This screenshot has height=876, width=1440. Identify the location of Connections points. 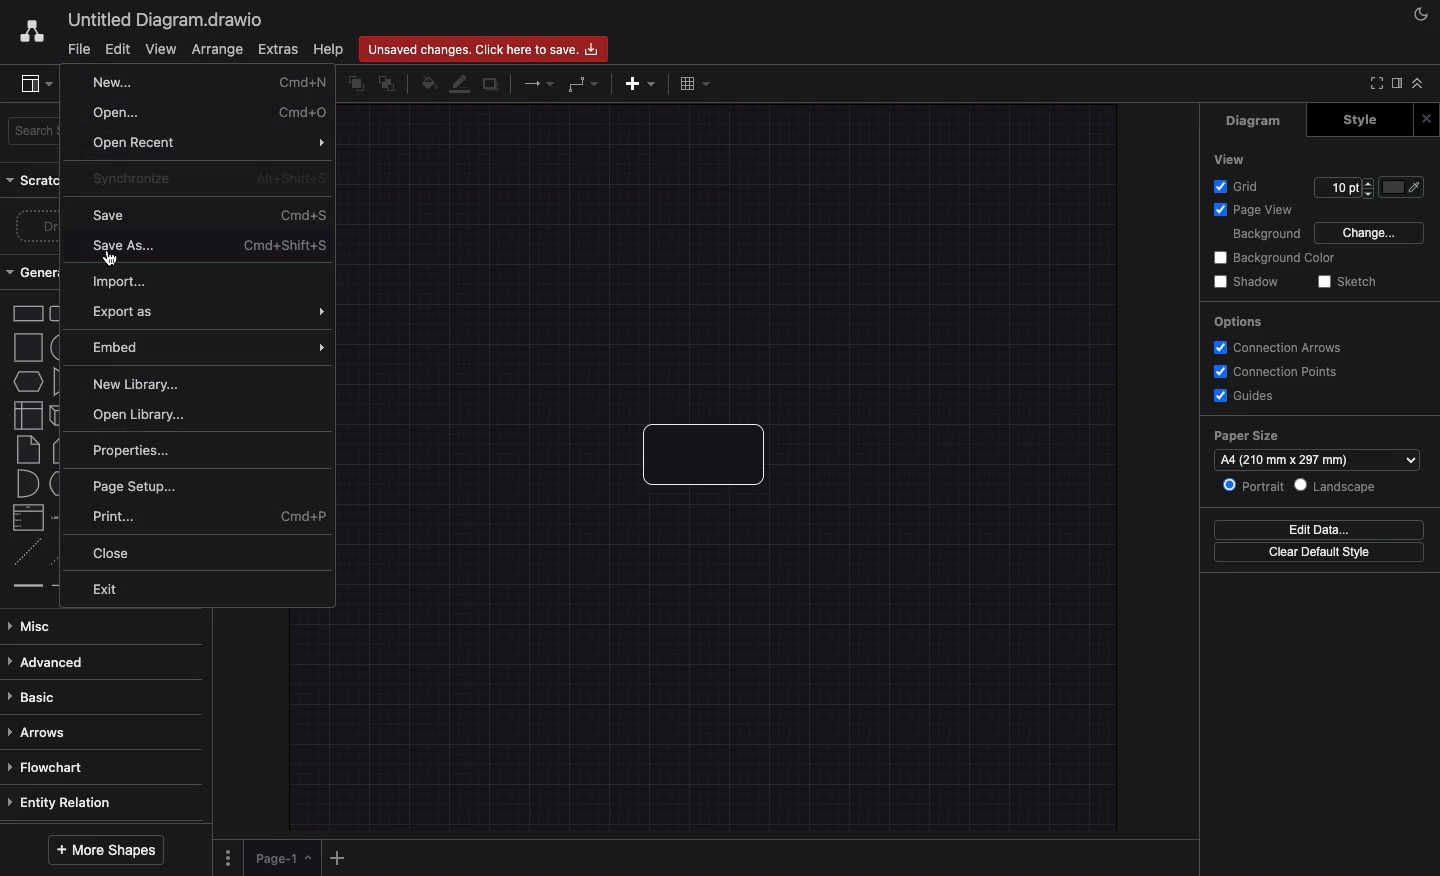
(1278, 372).